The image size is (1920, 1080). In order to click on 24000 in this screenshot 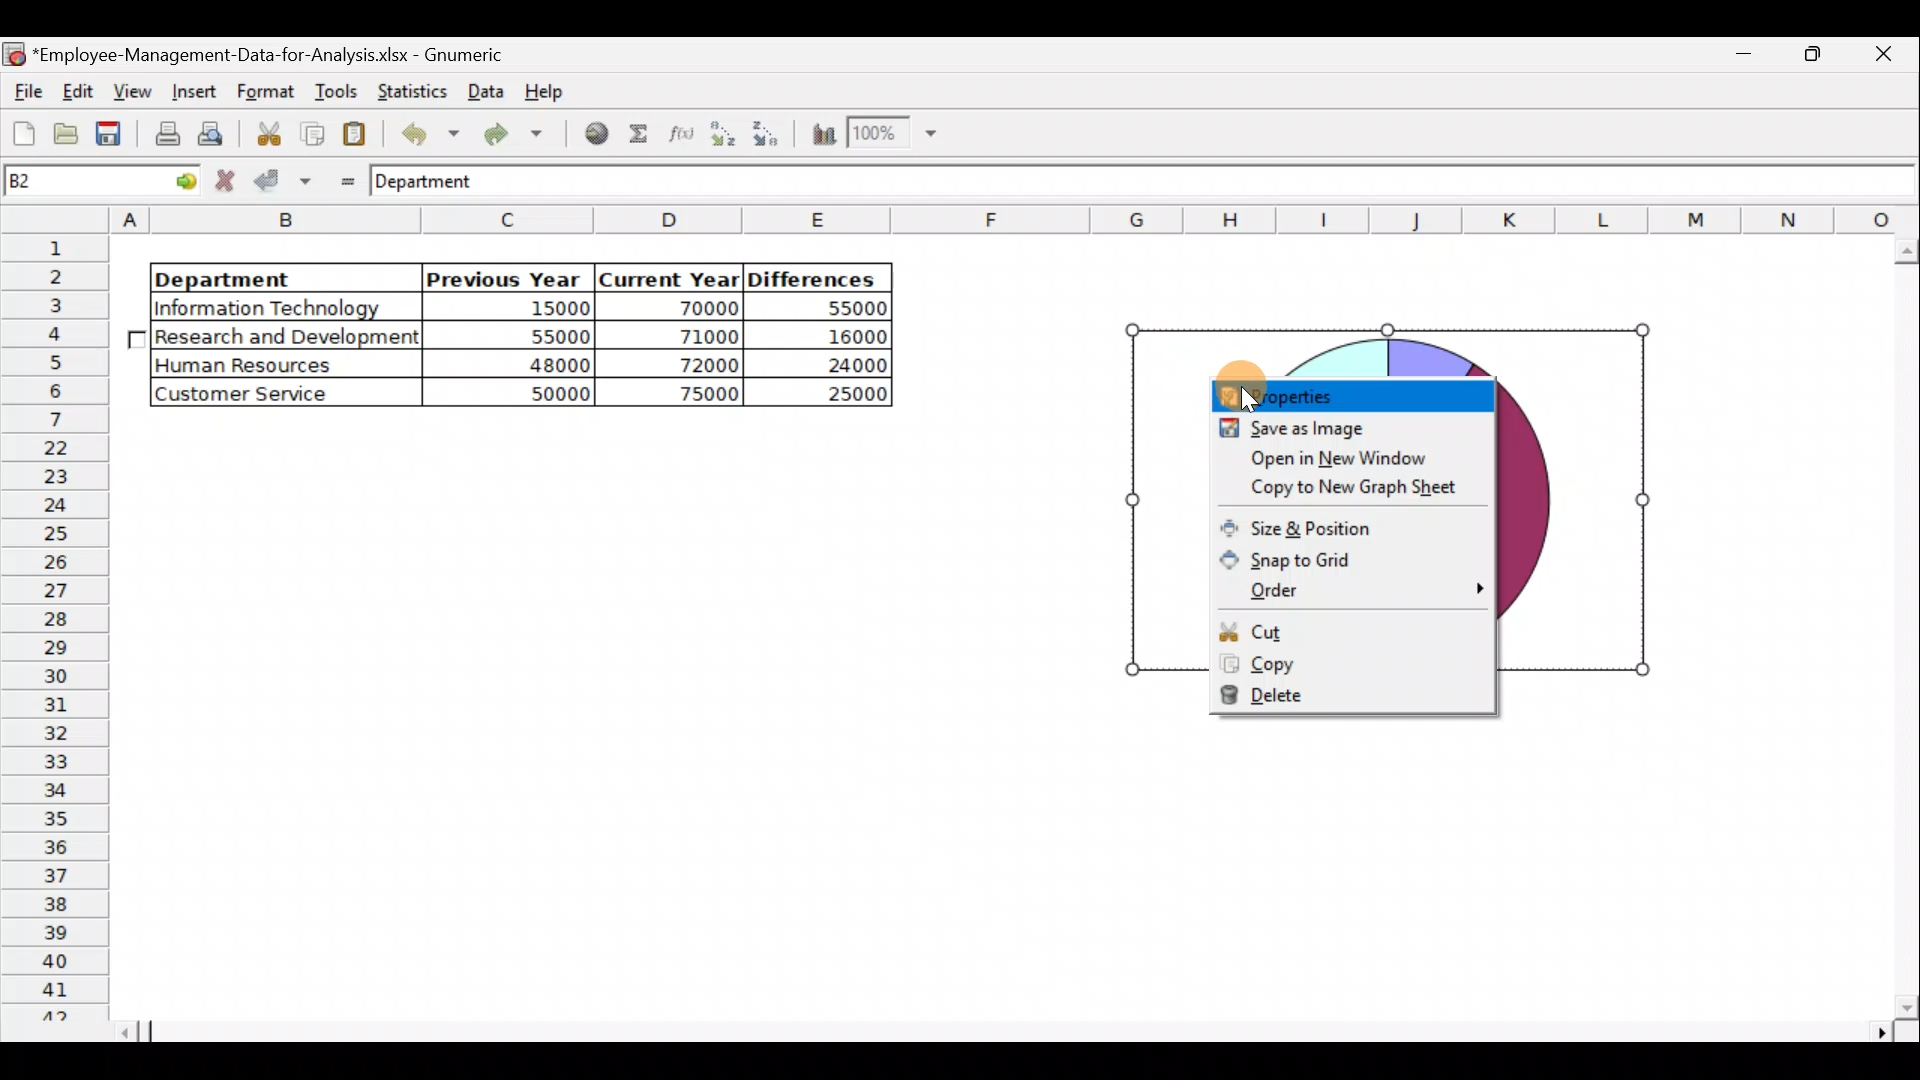, I will do `click(834, 365)`.